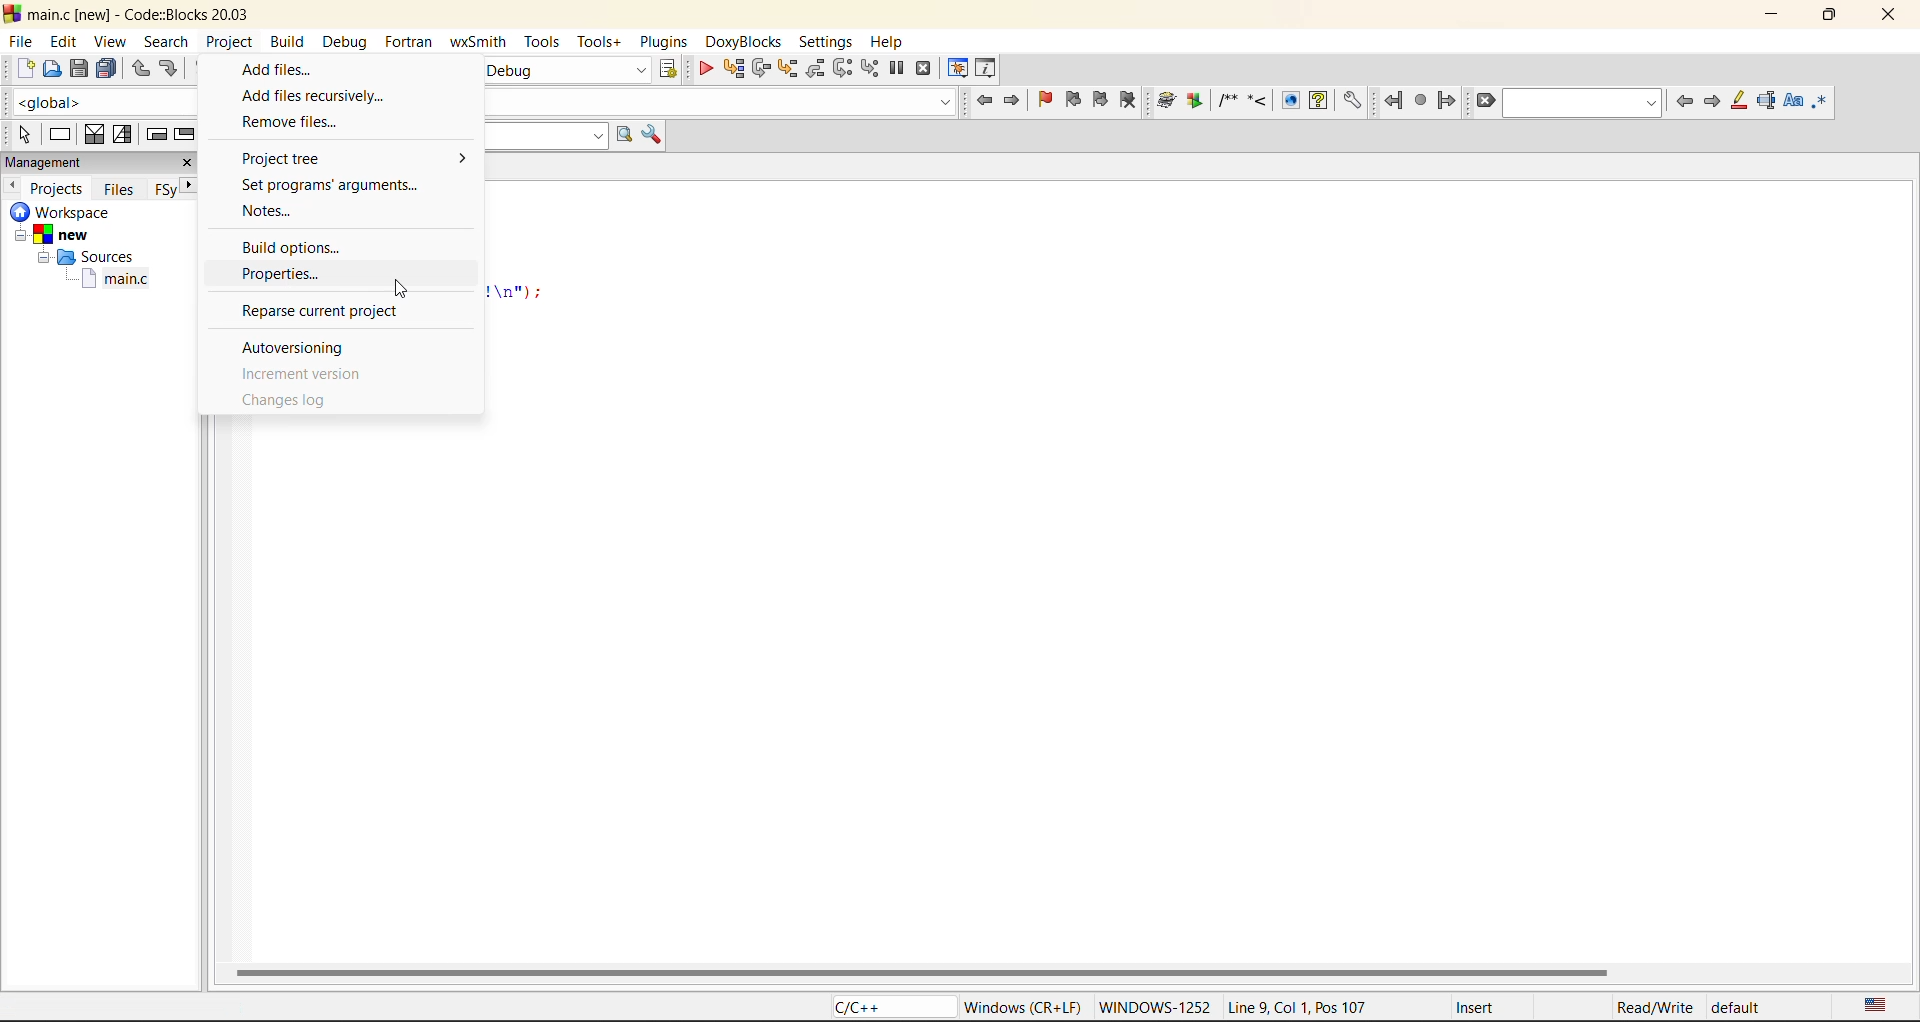 This screenshot has width=1920, height=1022. Describe the element at coordinates (1793, 103) in the screenshot. I see `match case` at that location.